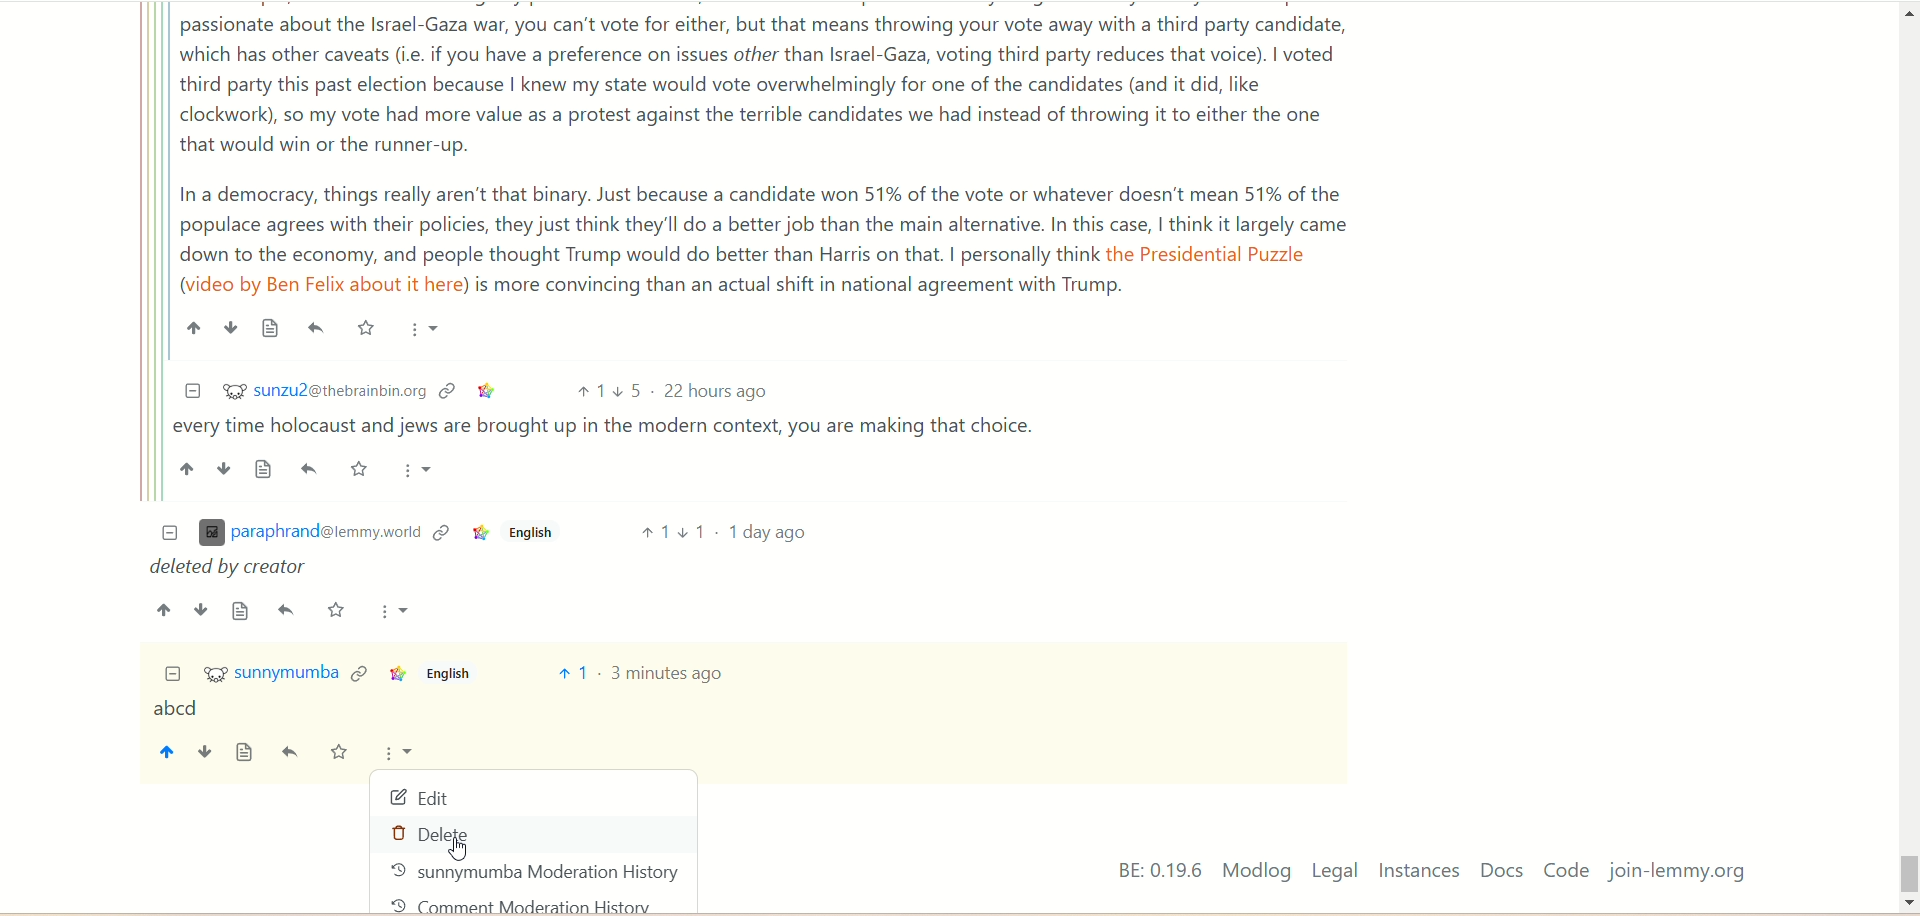 This screenshot has height=916, width=1920. What do you see at coordinates (194, 328) in the screenshot?
I see `Upvote` at bounding box center [194, 328].